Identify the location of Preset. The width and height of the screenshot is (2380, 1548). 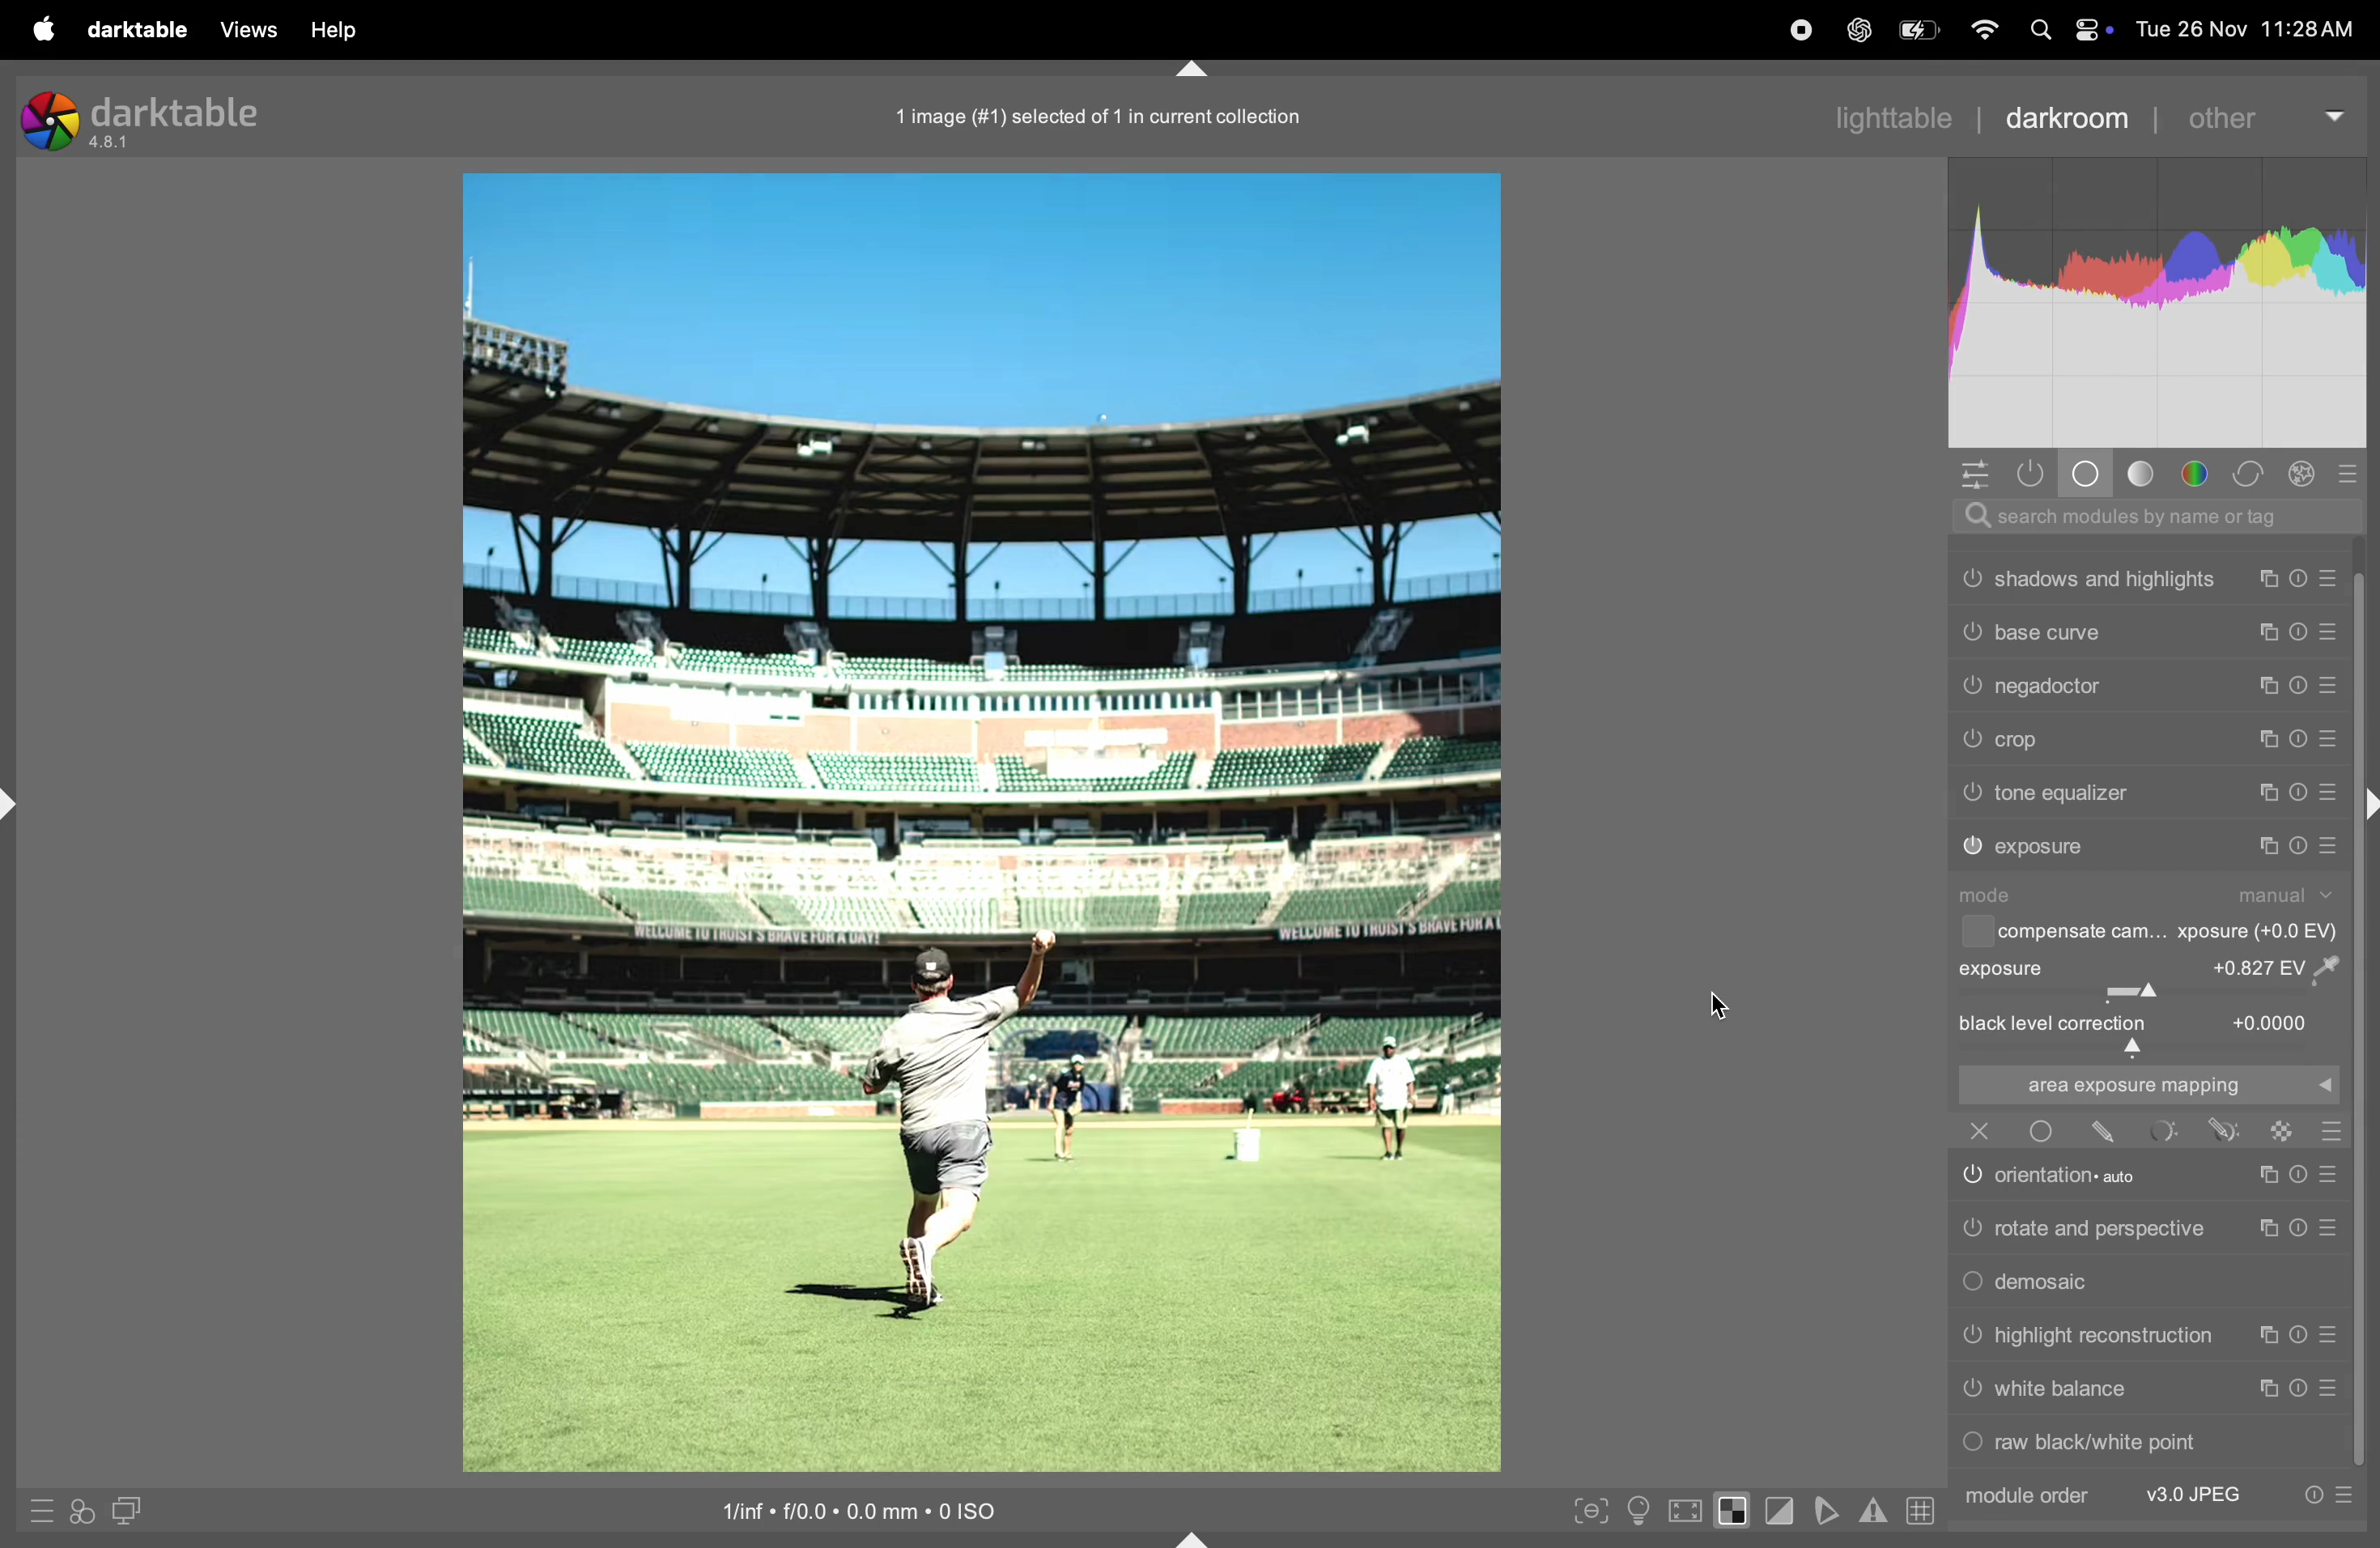
(2331, 1336).